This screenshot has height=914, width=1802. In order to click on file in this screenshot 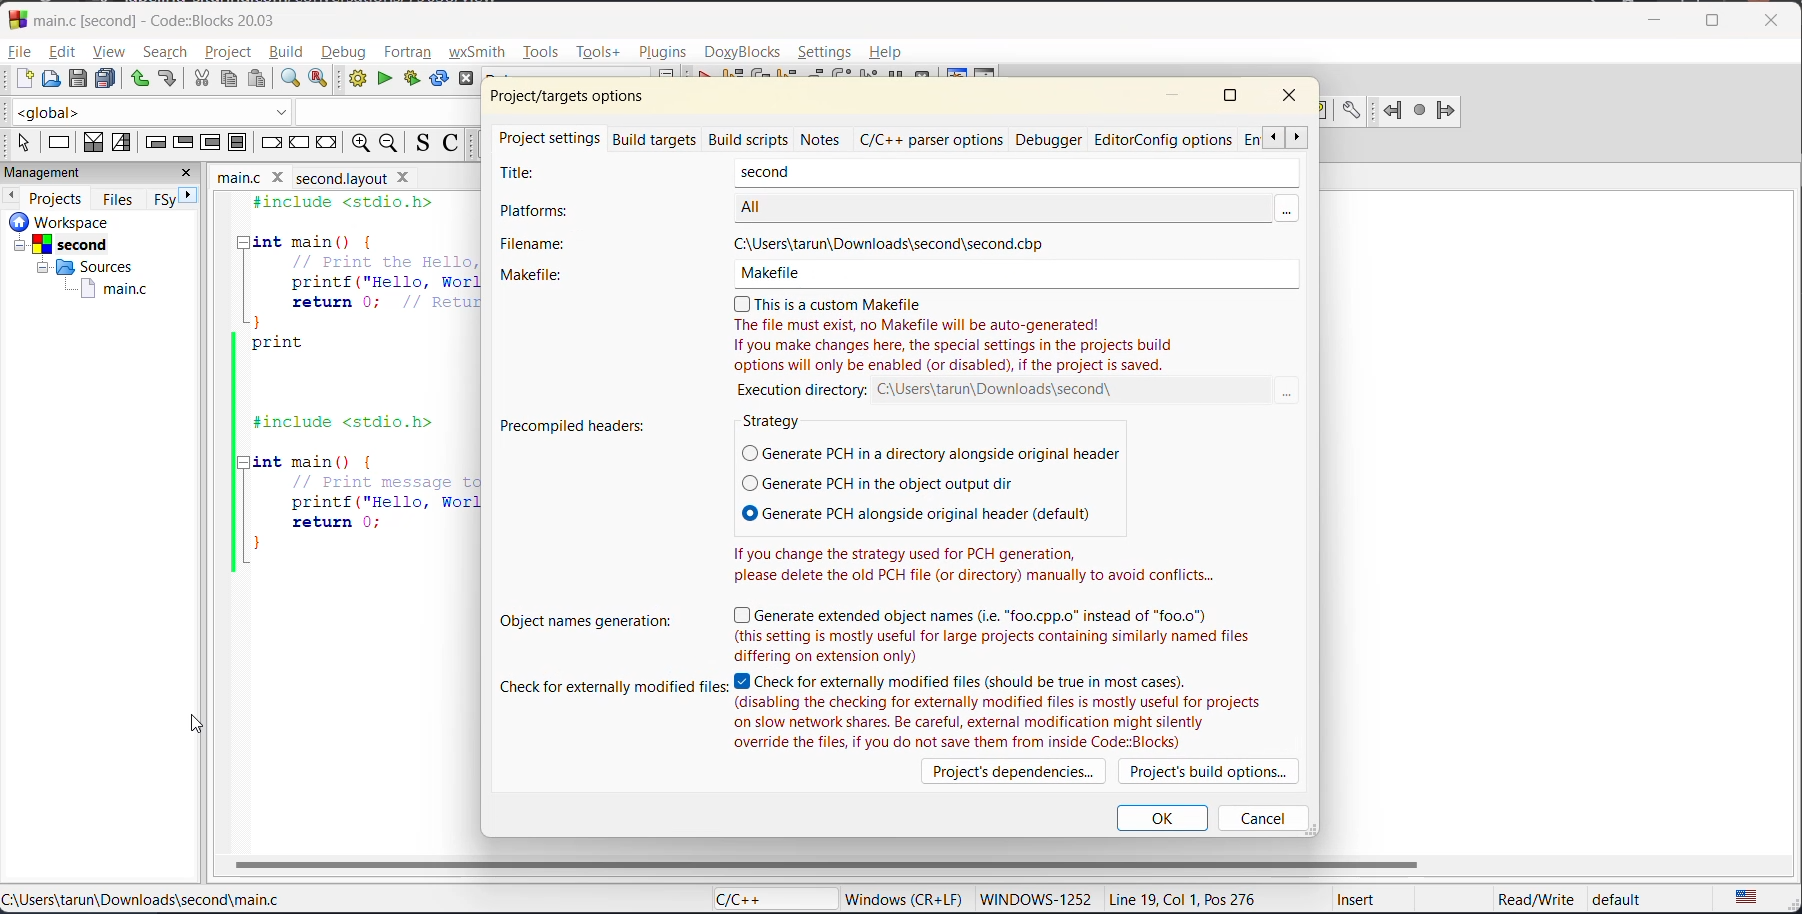, I will do `click(20, 52)`.